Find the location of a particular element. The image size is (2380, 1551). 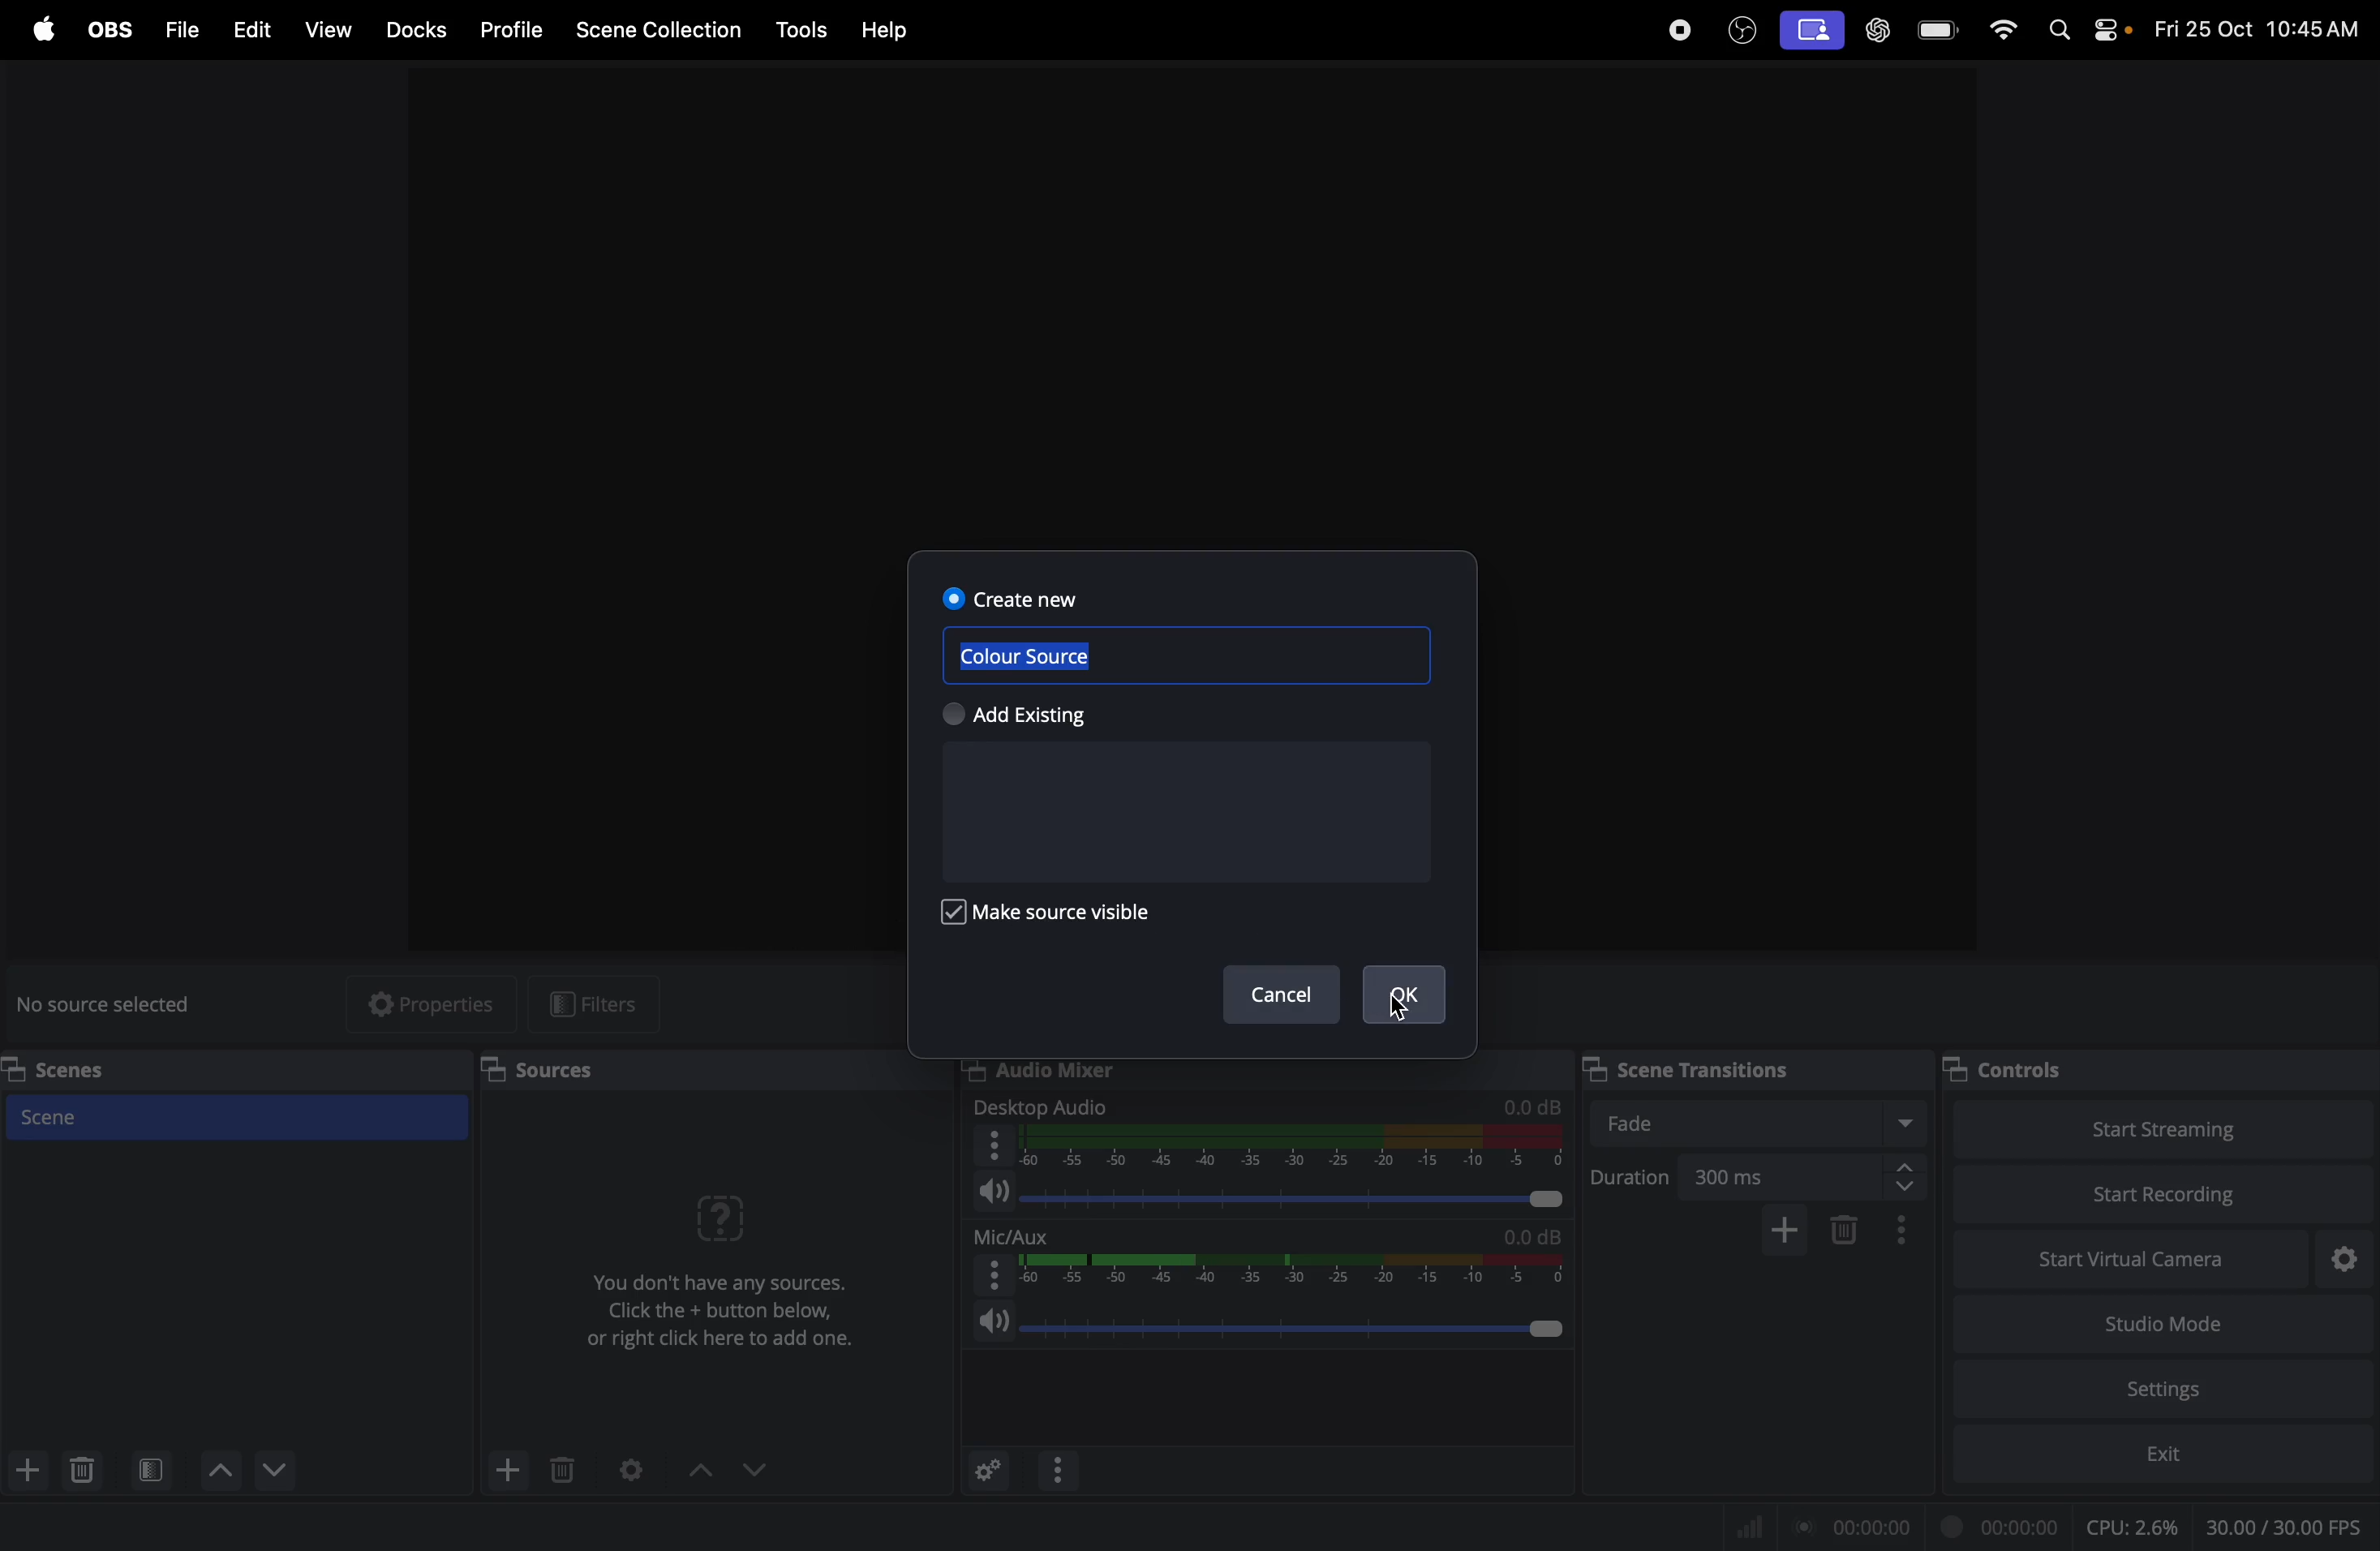

spotlight search is located at coordinates (2057, 34).